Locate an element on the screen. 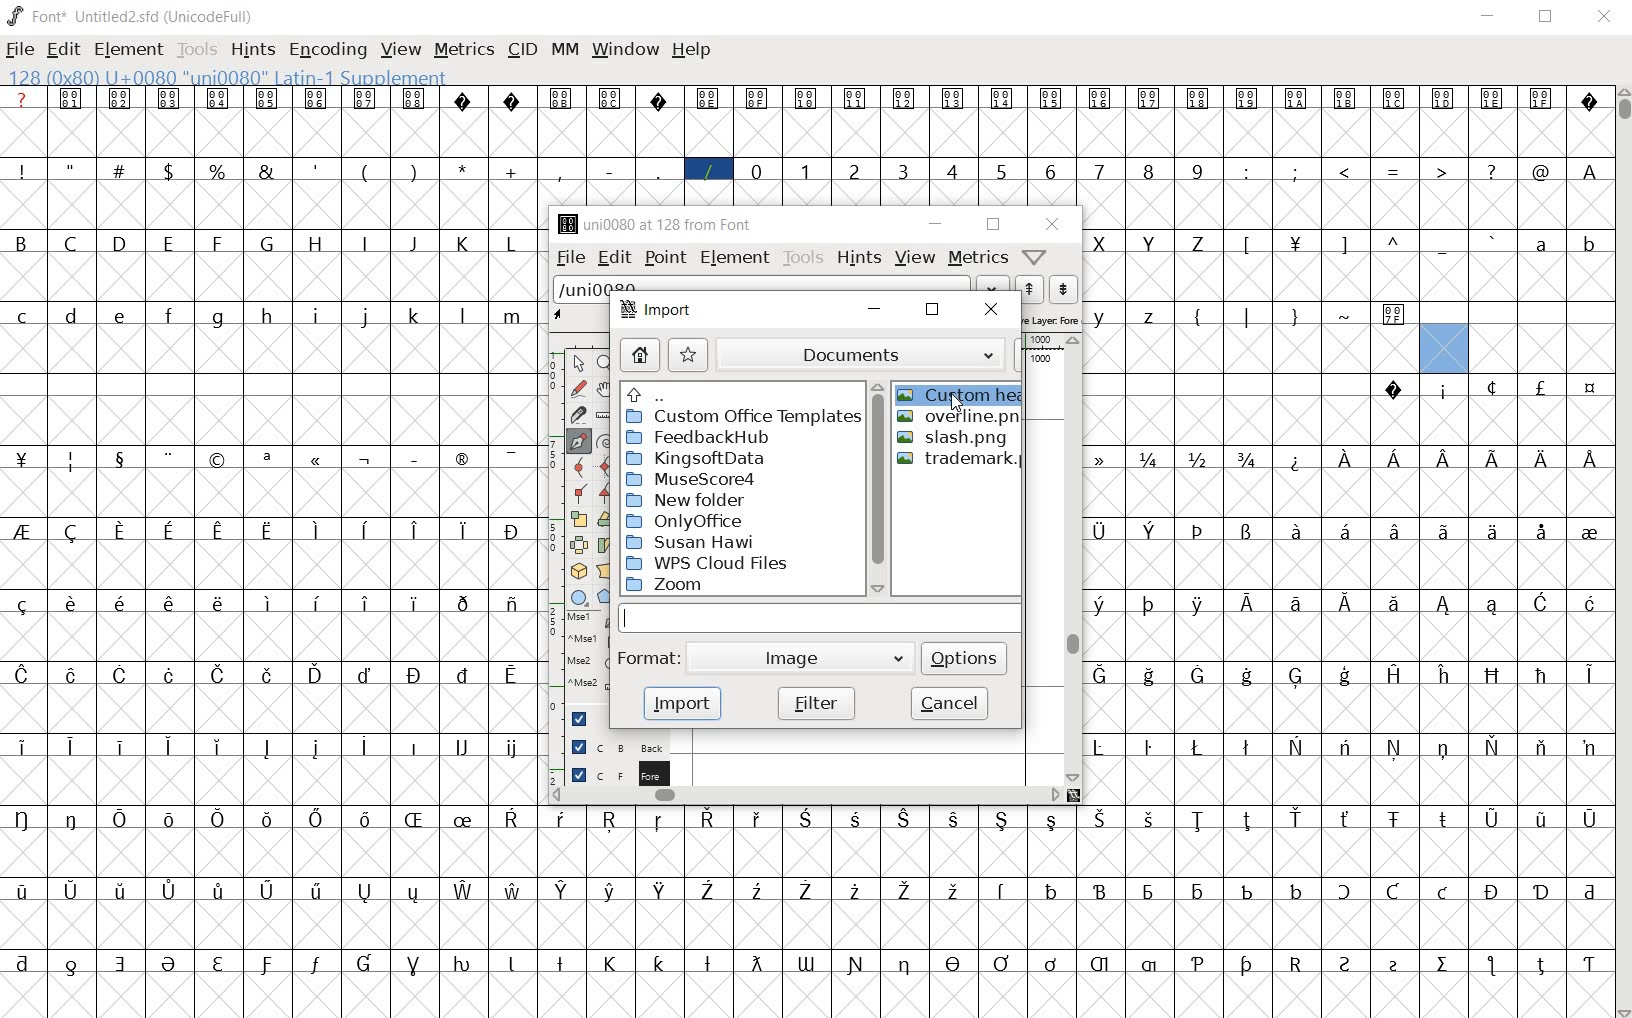 The width and height of the screenshot is (1632, 1018). glyph is located at coordinates (1345, 964).